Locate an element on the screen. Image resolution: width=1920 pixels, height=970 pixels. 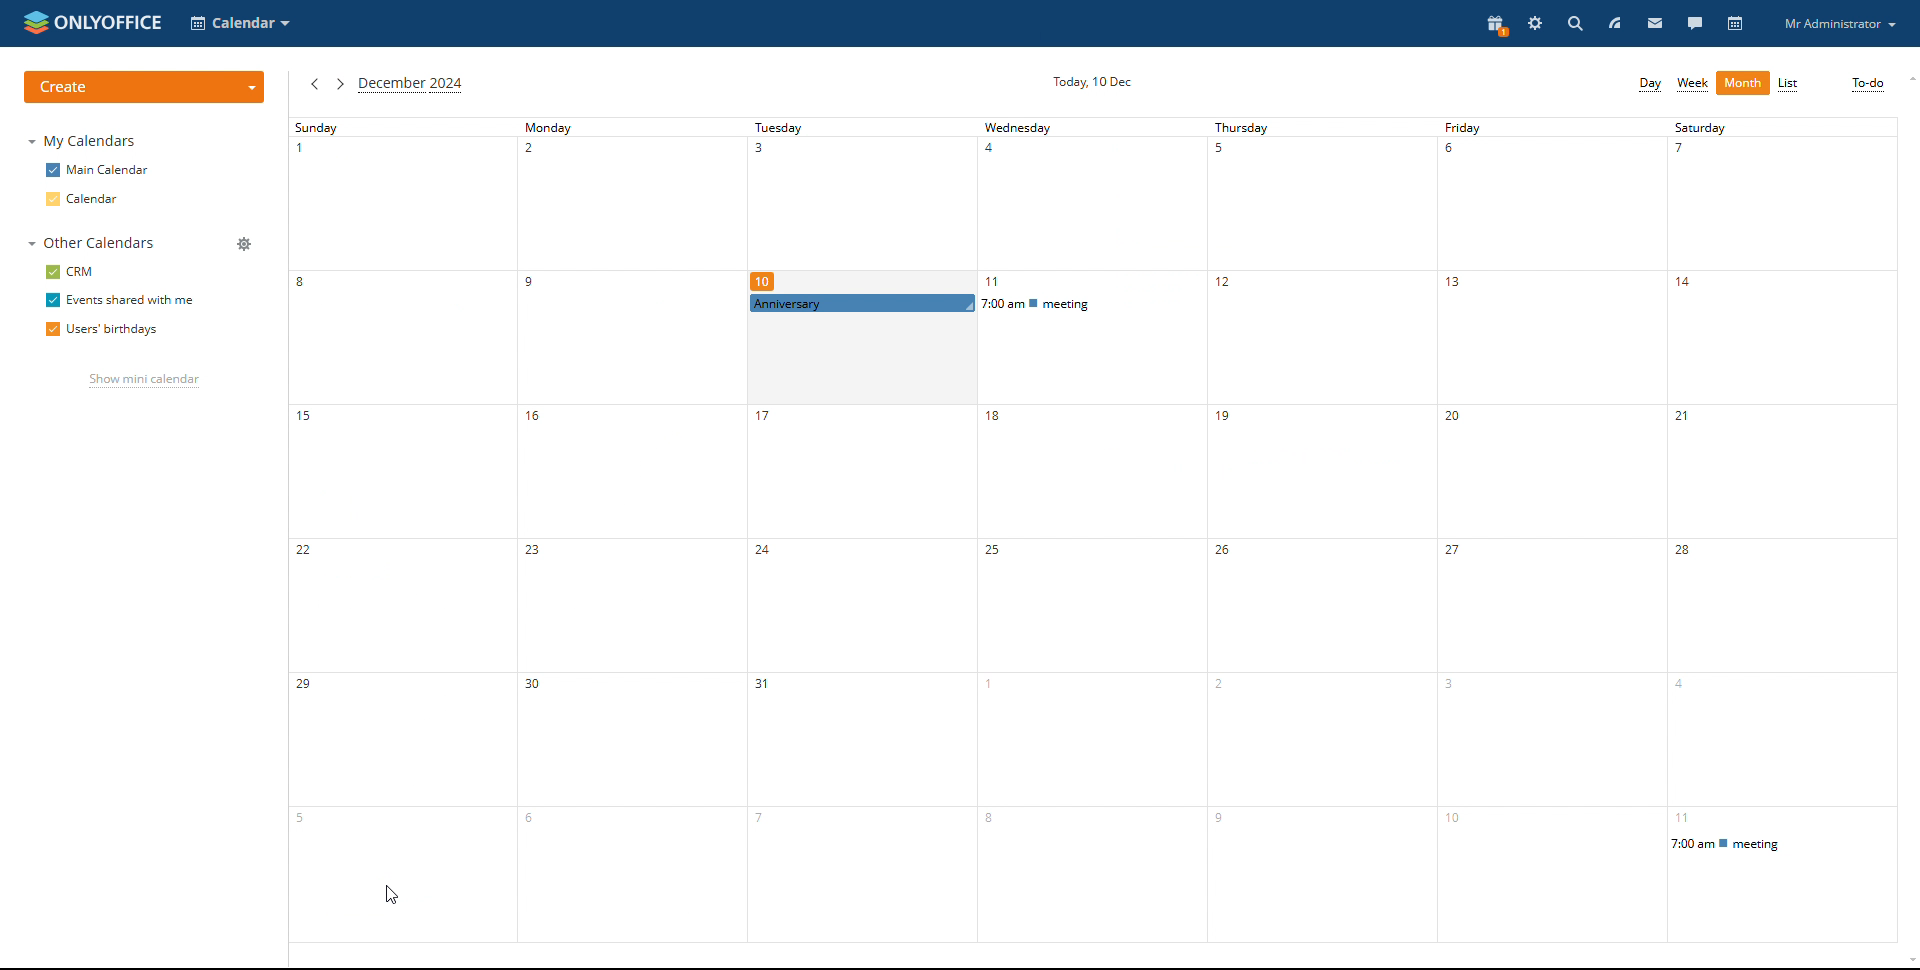
monday is located at coordinates (621, 530).